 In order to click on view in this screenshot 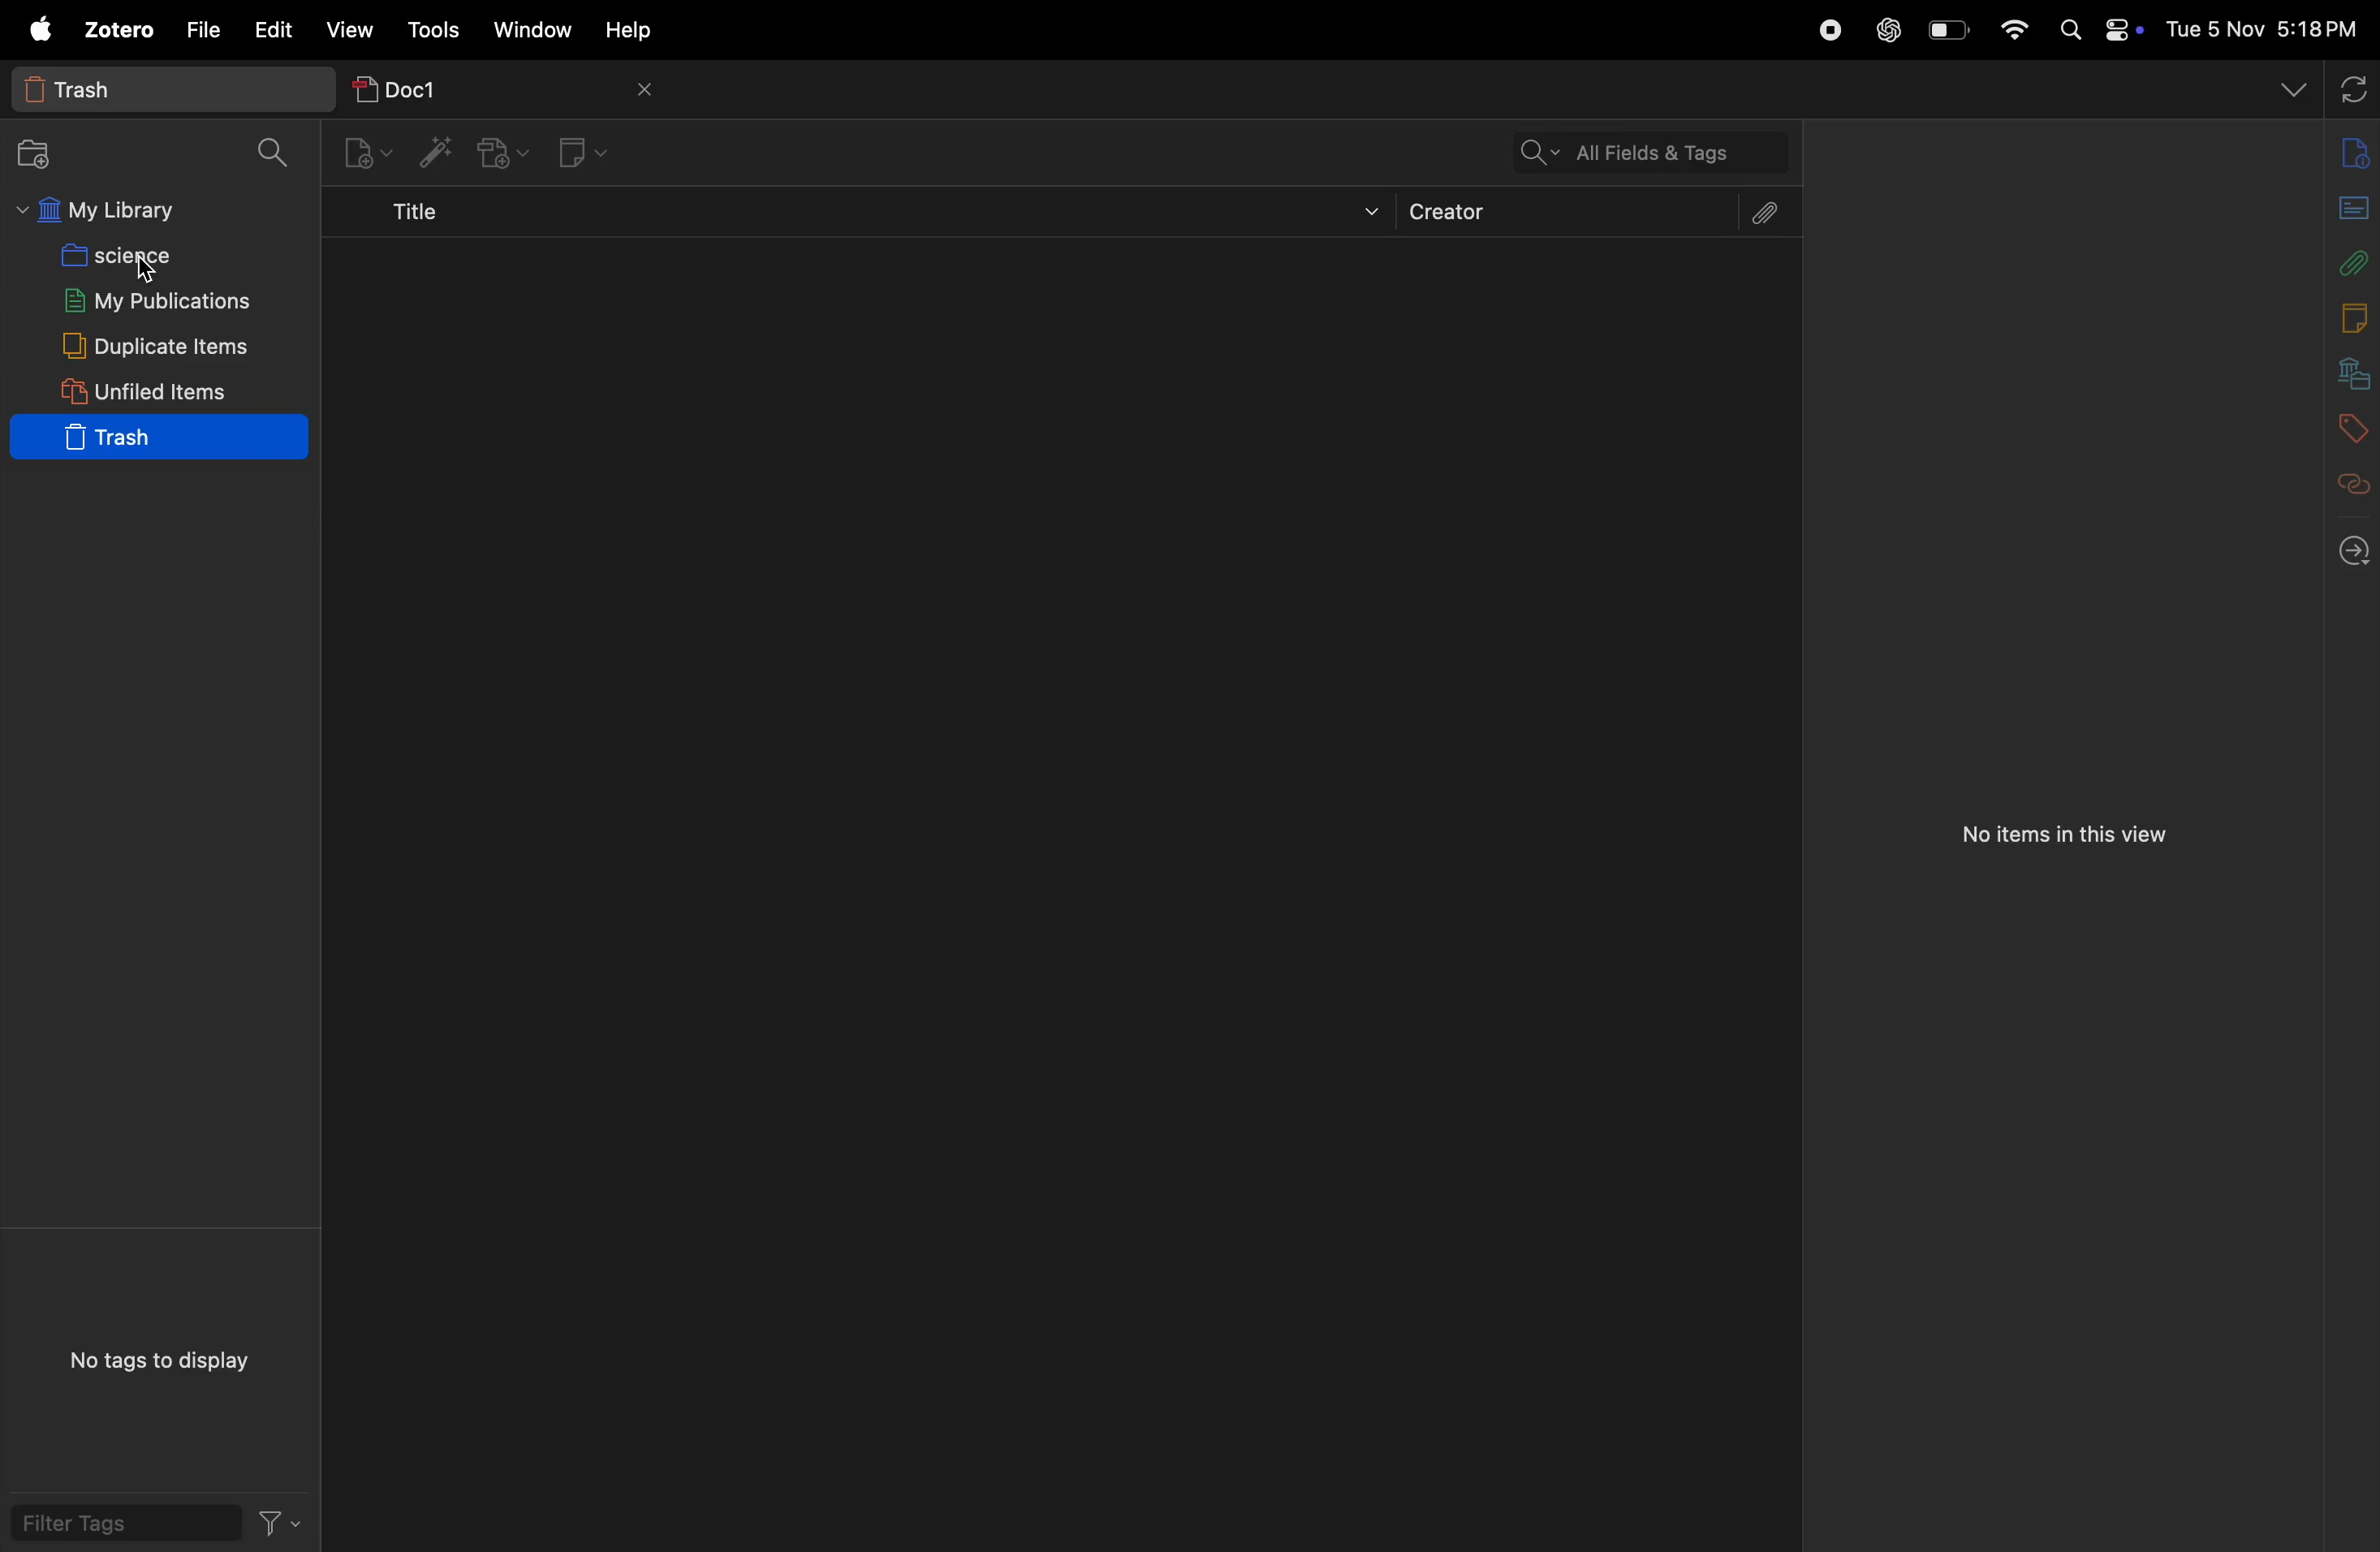, I will do `click(350, 29)`.